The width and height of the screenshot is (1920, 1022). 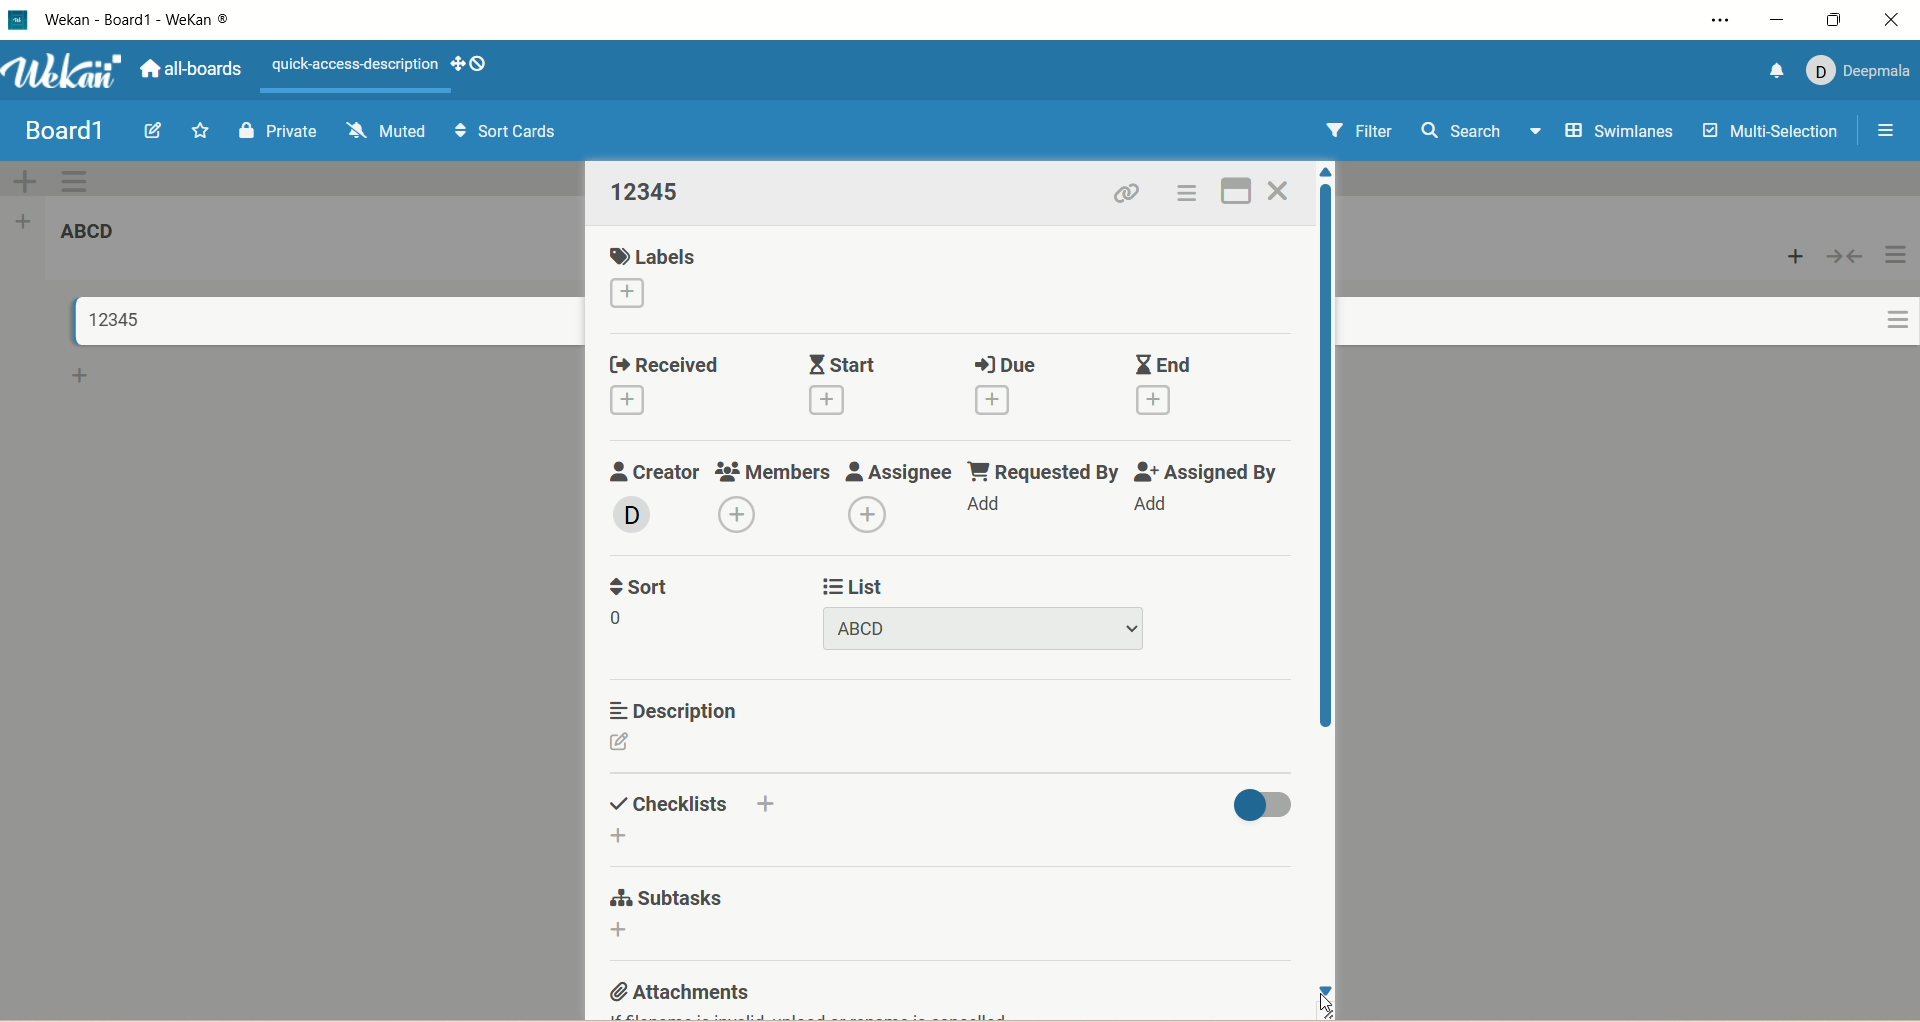 I want to click on assigned by, so click(x=1214, y=474).